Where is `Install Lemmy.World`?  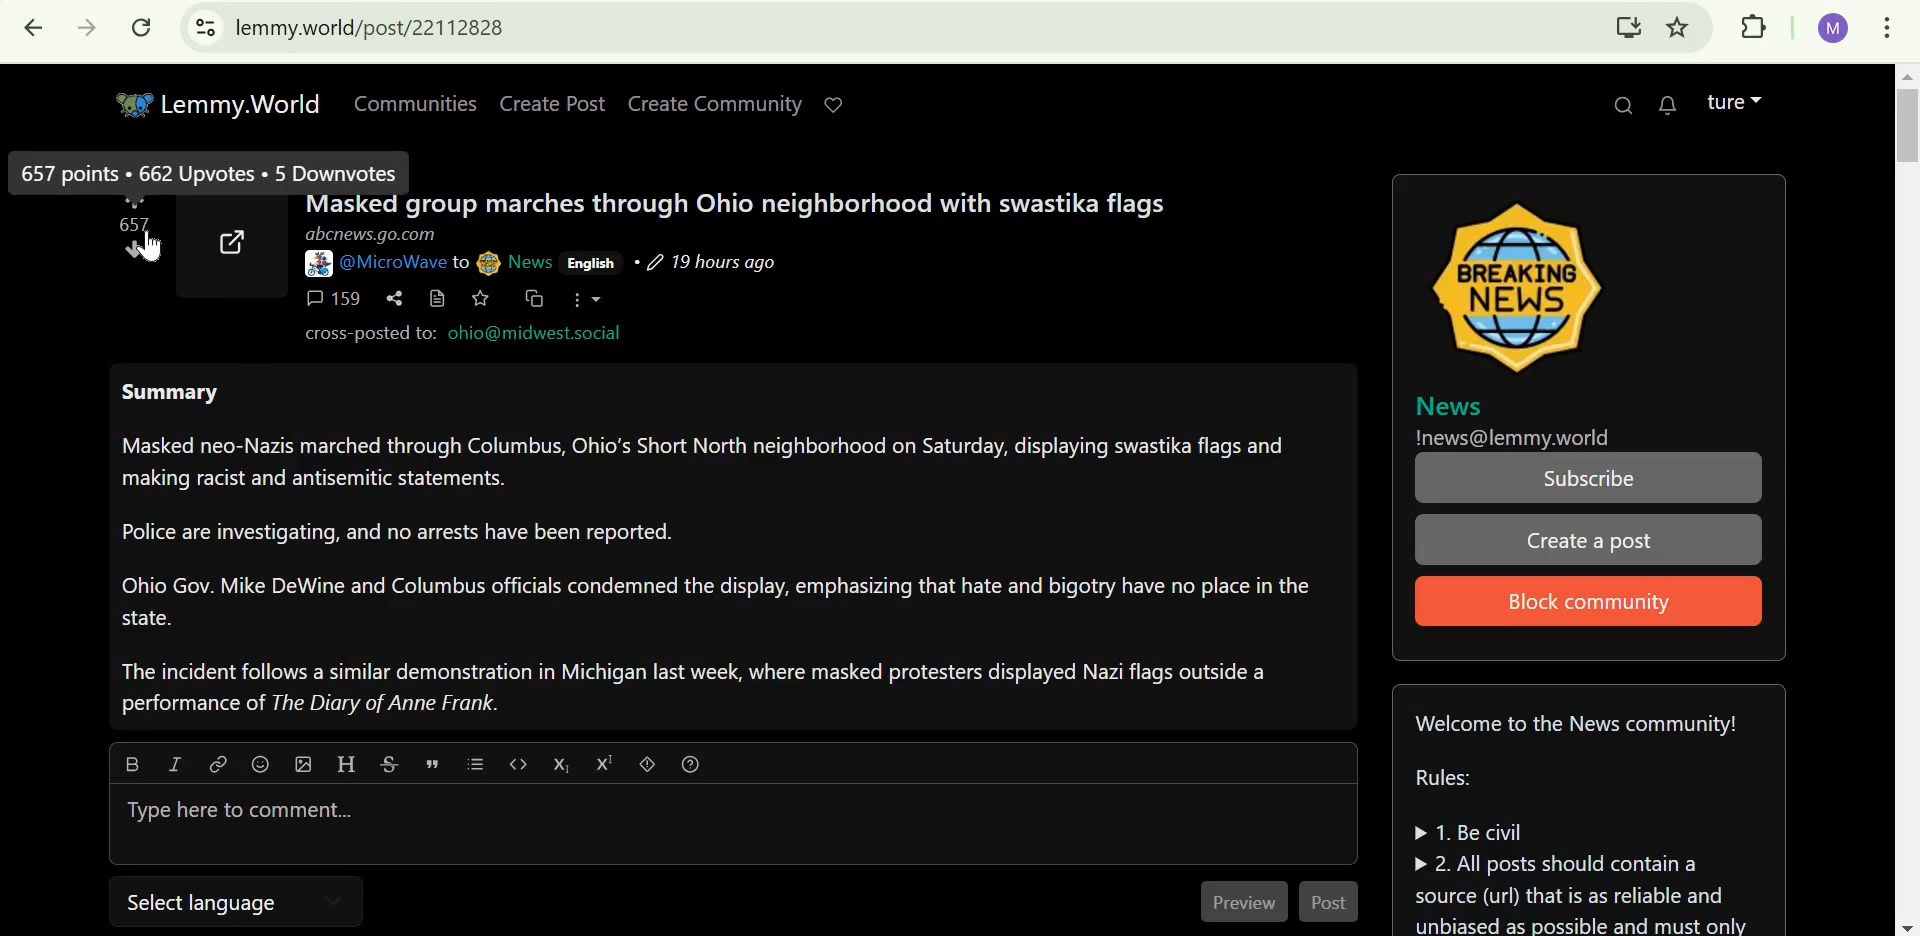 Install Lemmy.World is located at coordinates (1628, 23).